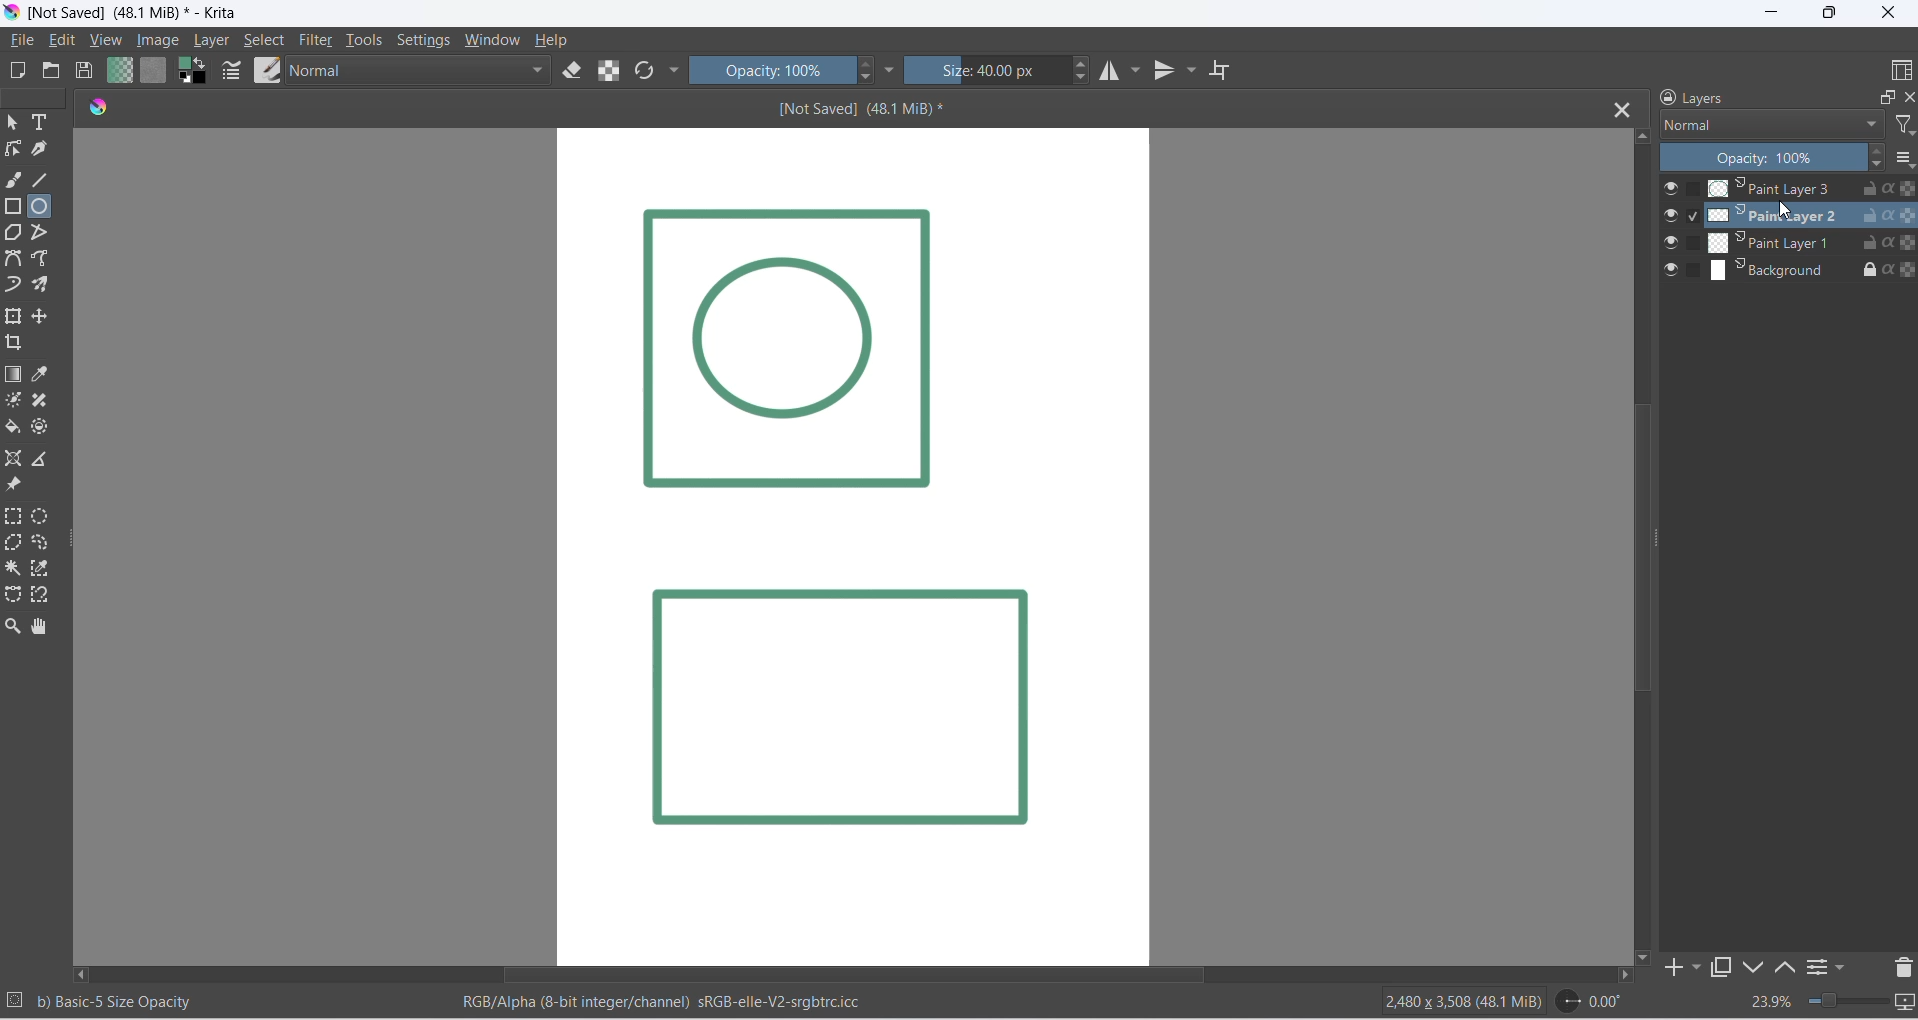  Describe the element at coordinates (16, 234) in the screenshot. I see `polygon tool` at that location.